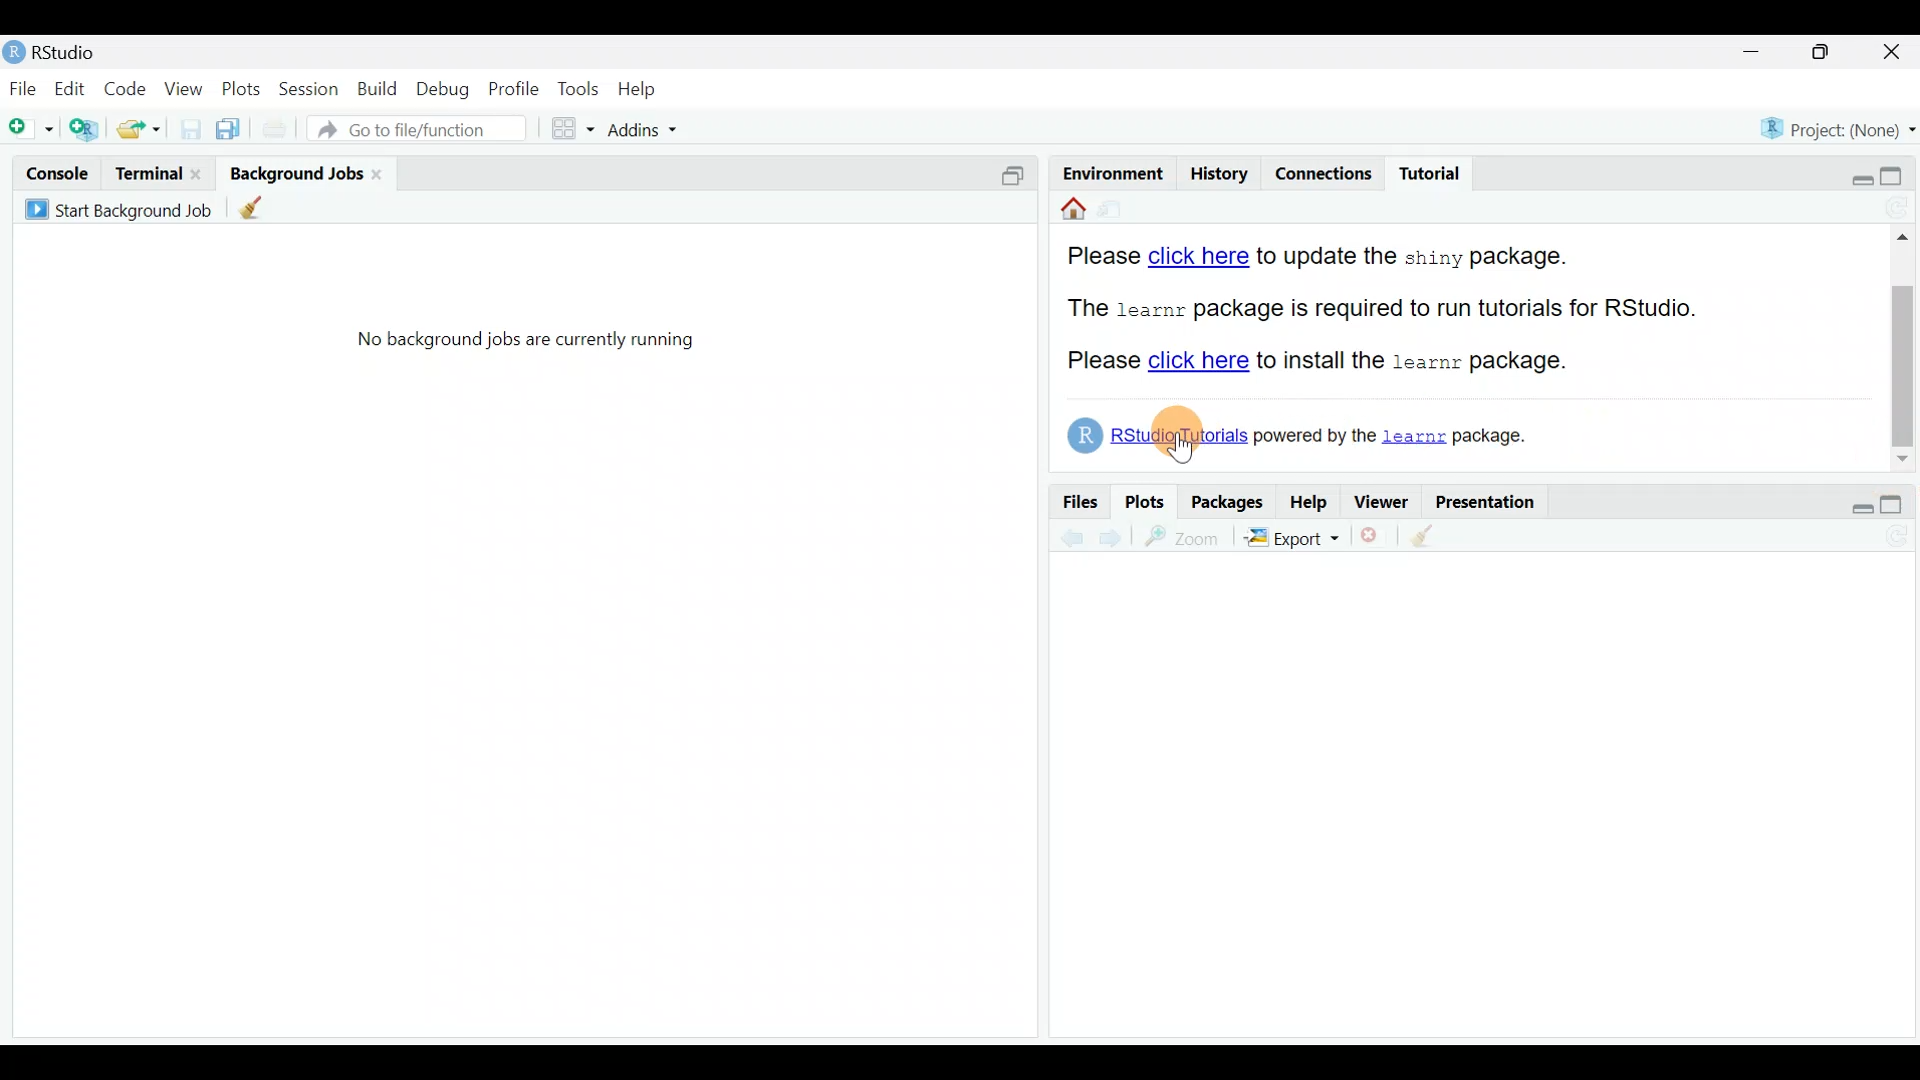 The width and height of the screenshot is (1920, 1080). Describe the element at coordinates (59, 173) in the screenshot. I see `Console` at that location.